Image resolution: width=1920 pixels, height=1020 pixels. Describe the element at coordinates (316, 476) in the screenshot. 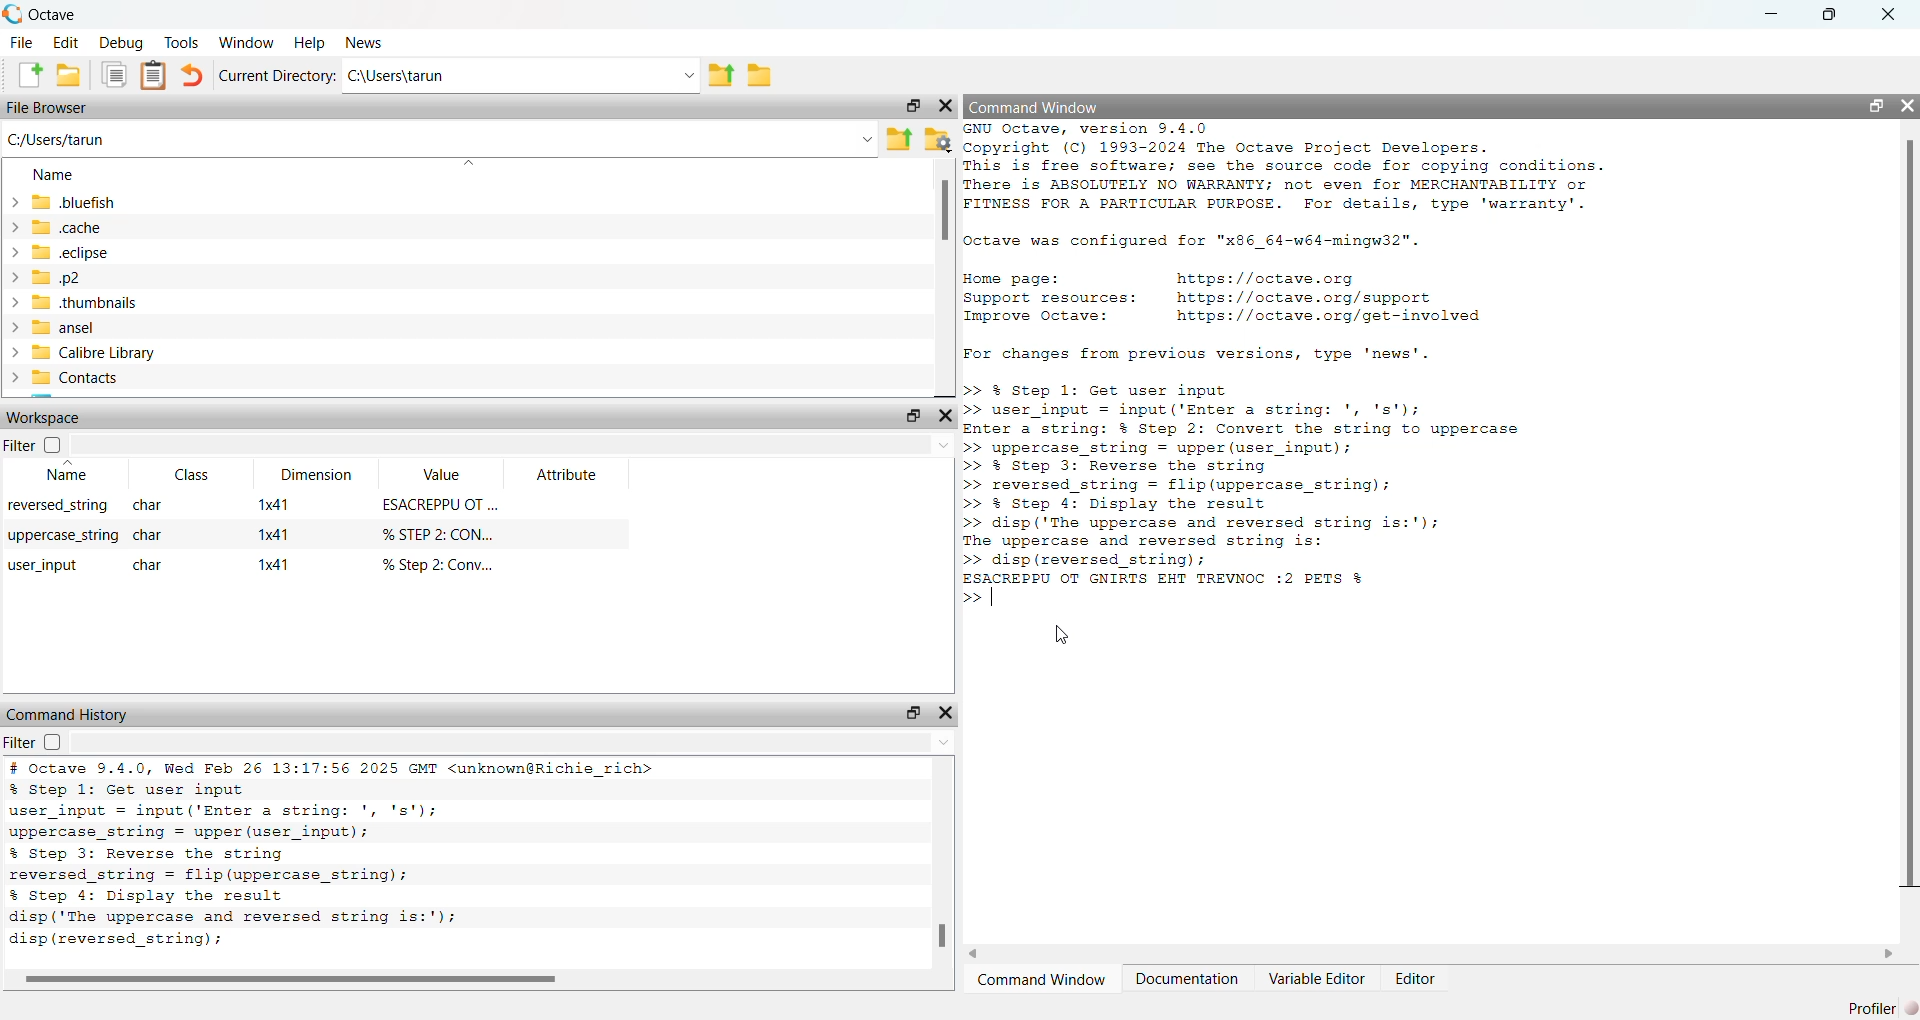

I see `dimension` at that location.